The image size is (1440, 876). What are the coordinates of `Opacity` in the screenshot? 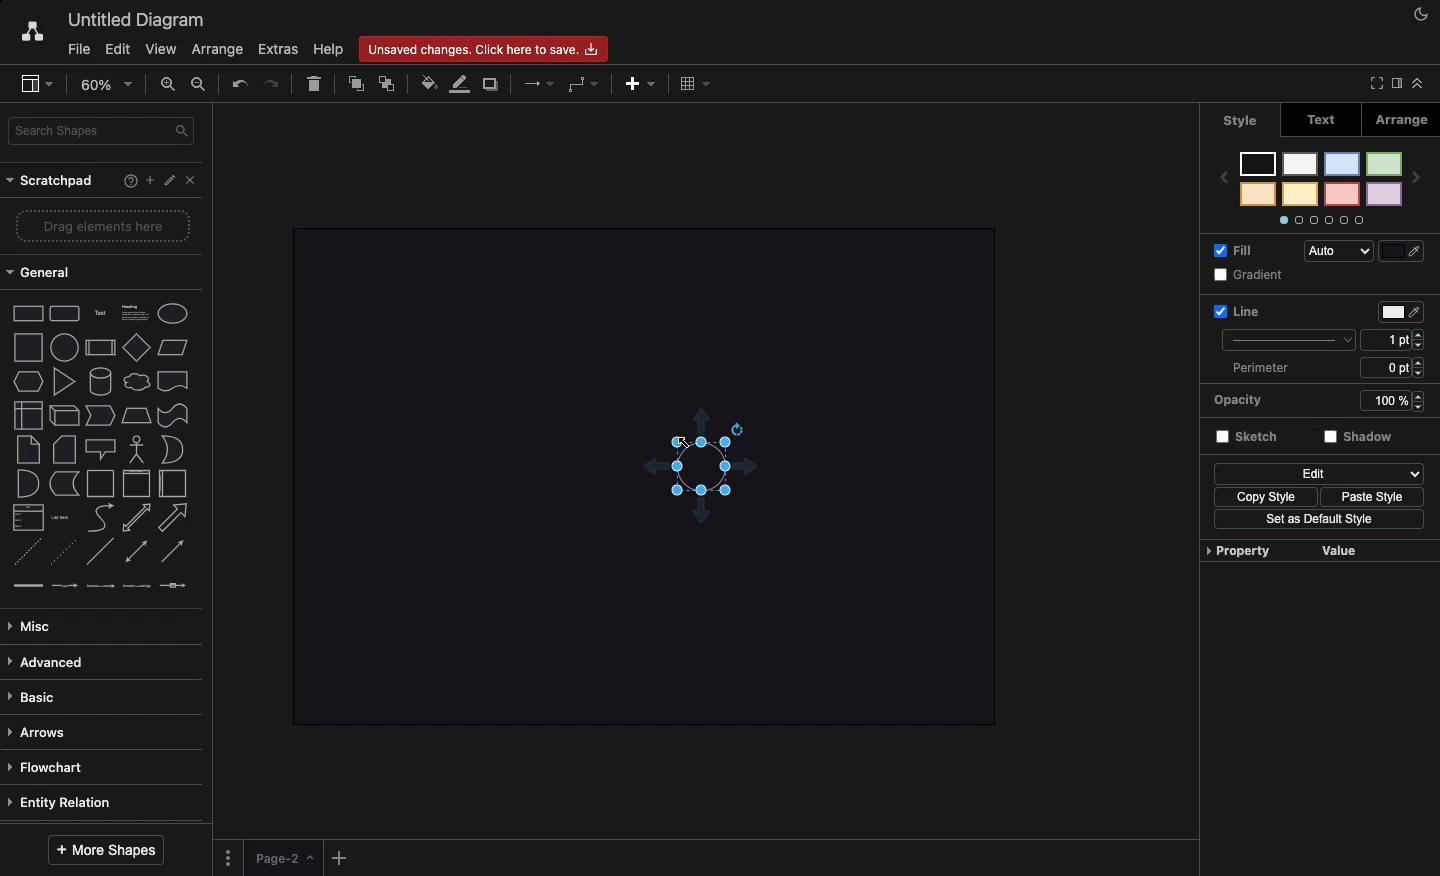 It's located at (1323, 400).